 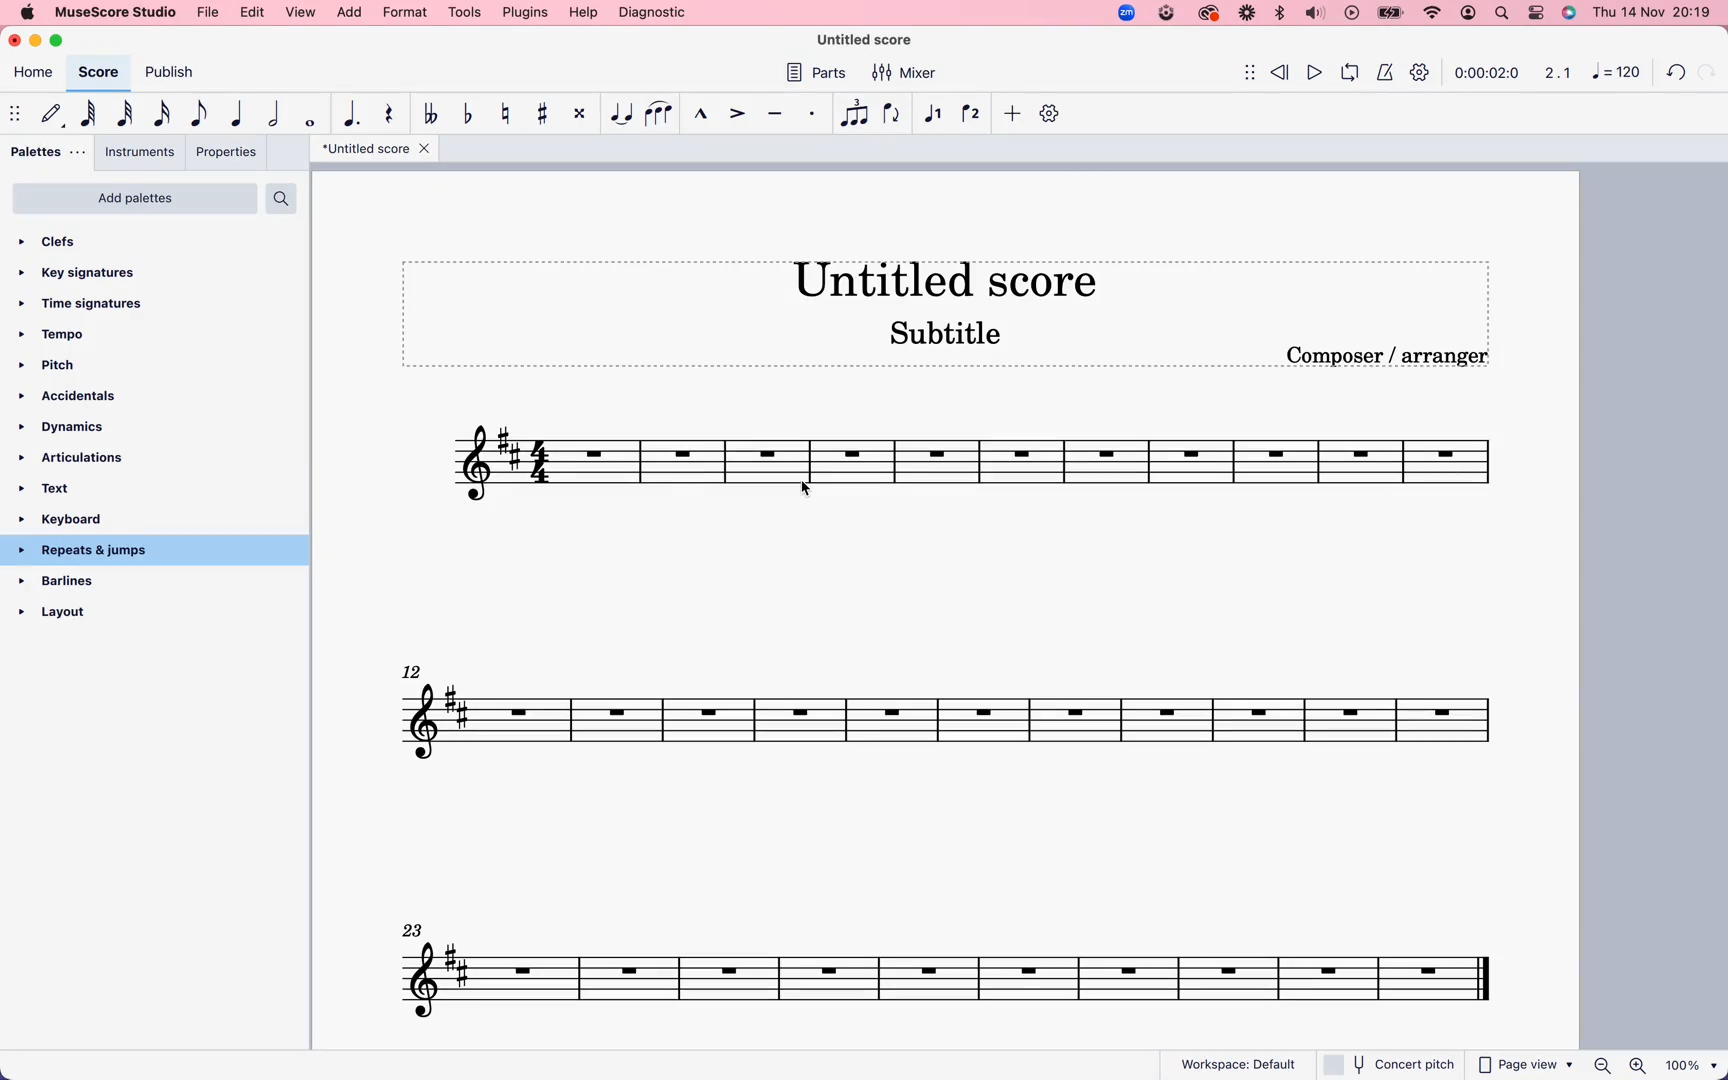 What do you see at coordinates (74, 244) in the screenshot?
I see `clefs` at bounding box center [74, 244].